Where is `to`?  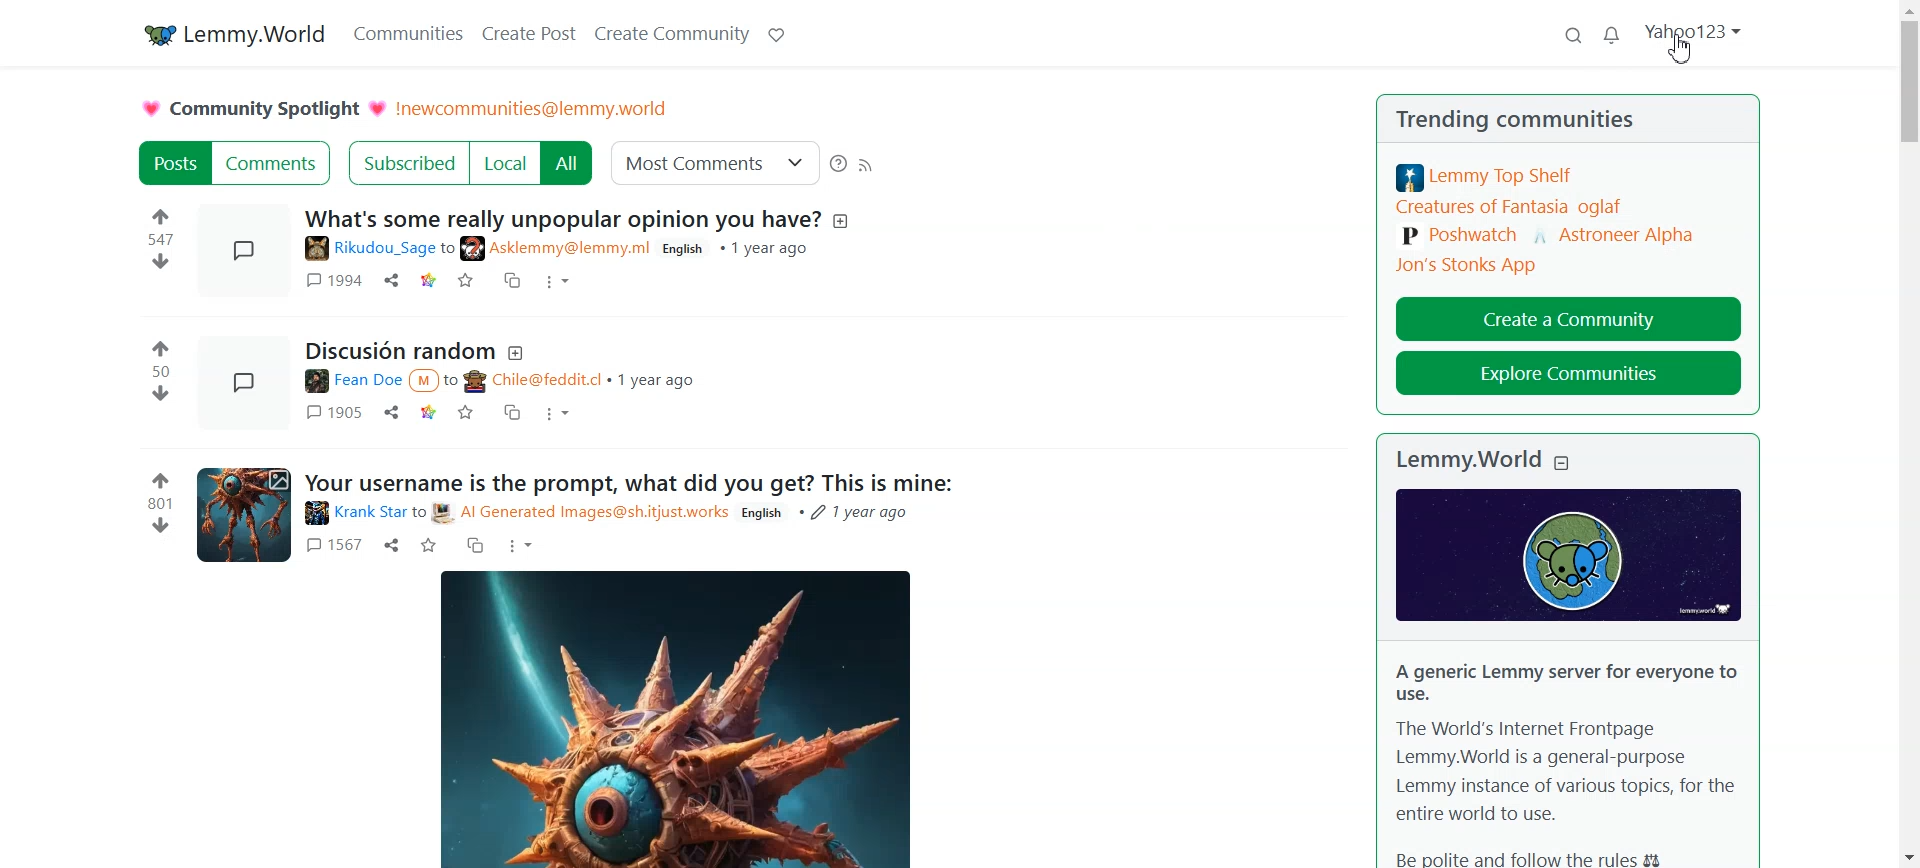
to is located at coordinates (419, 513).